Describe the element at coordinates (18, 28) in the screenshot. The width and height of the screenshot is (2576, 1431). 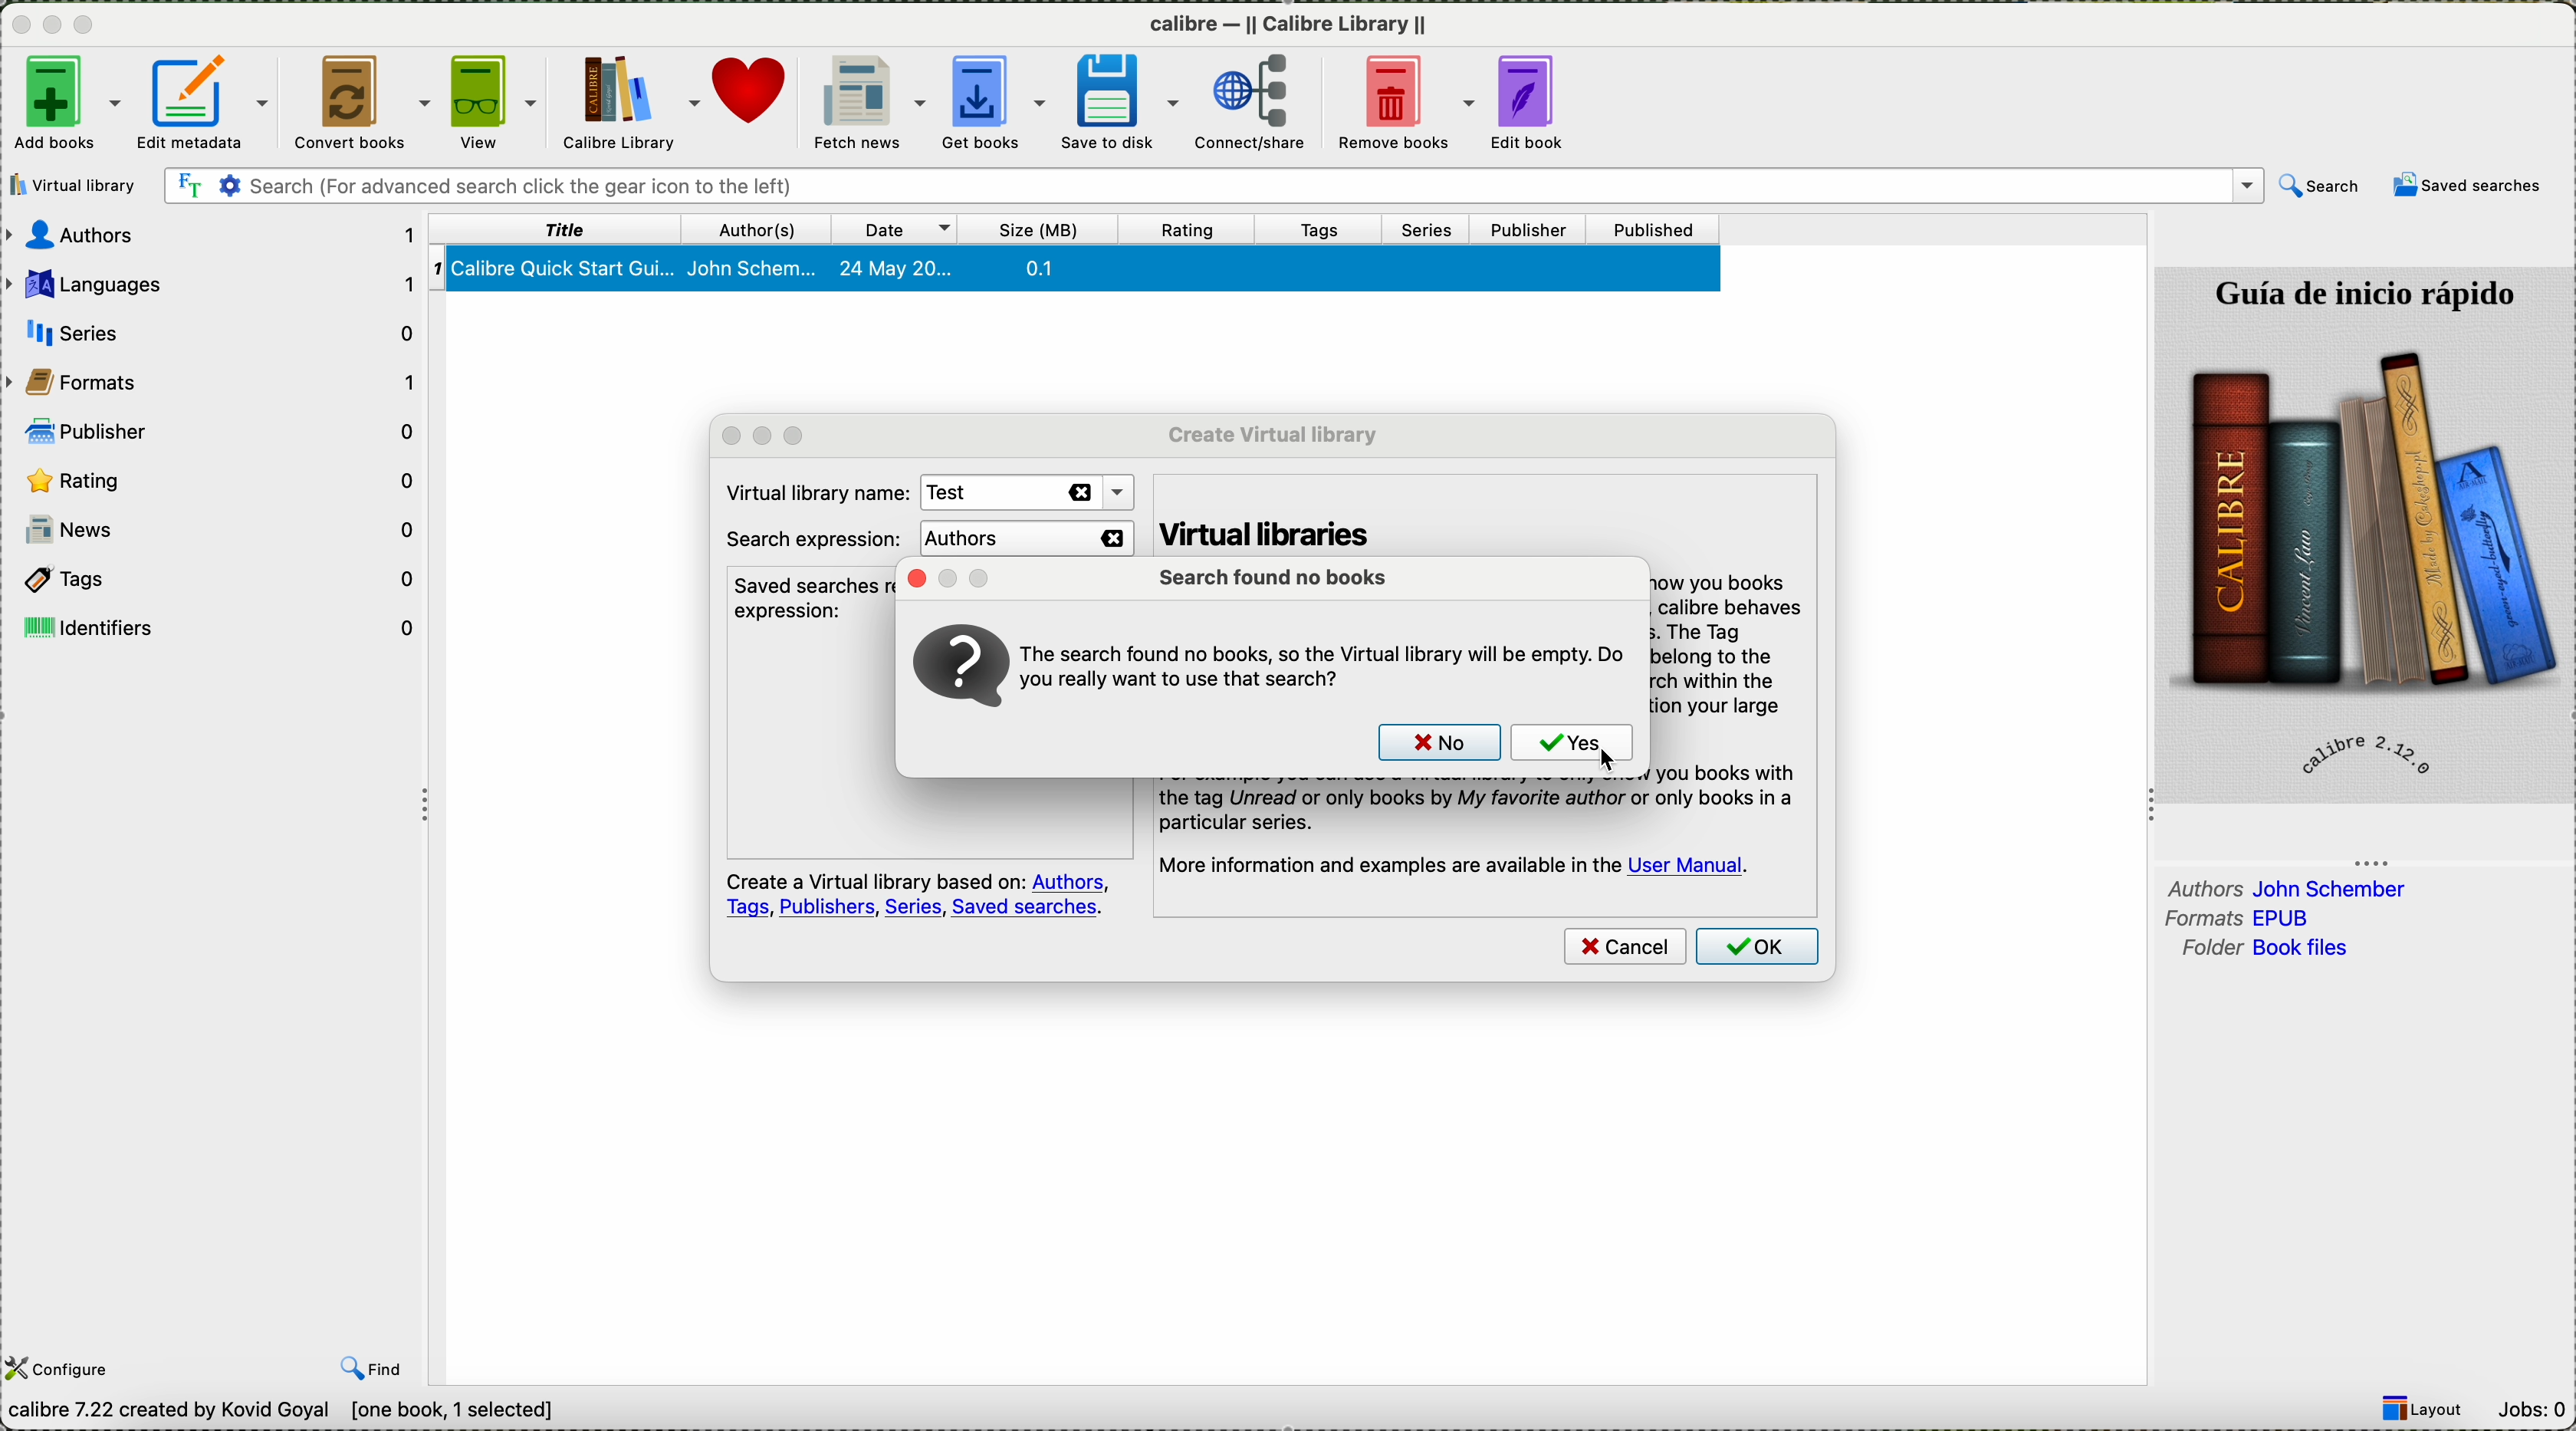
I see `close` at that location.